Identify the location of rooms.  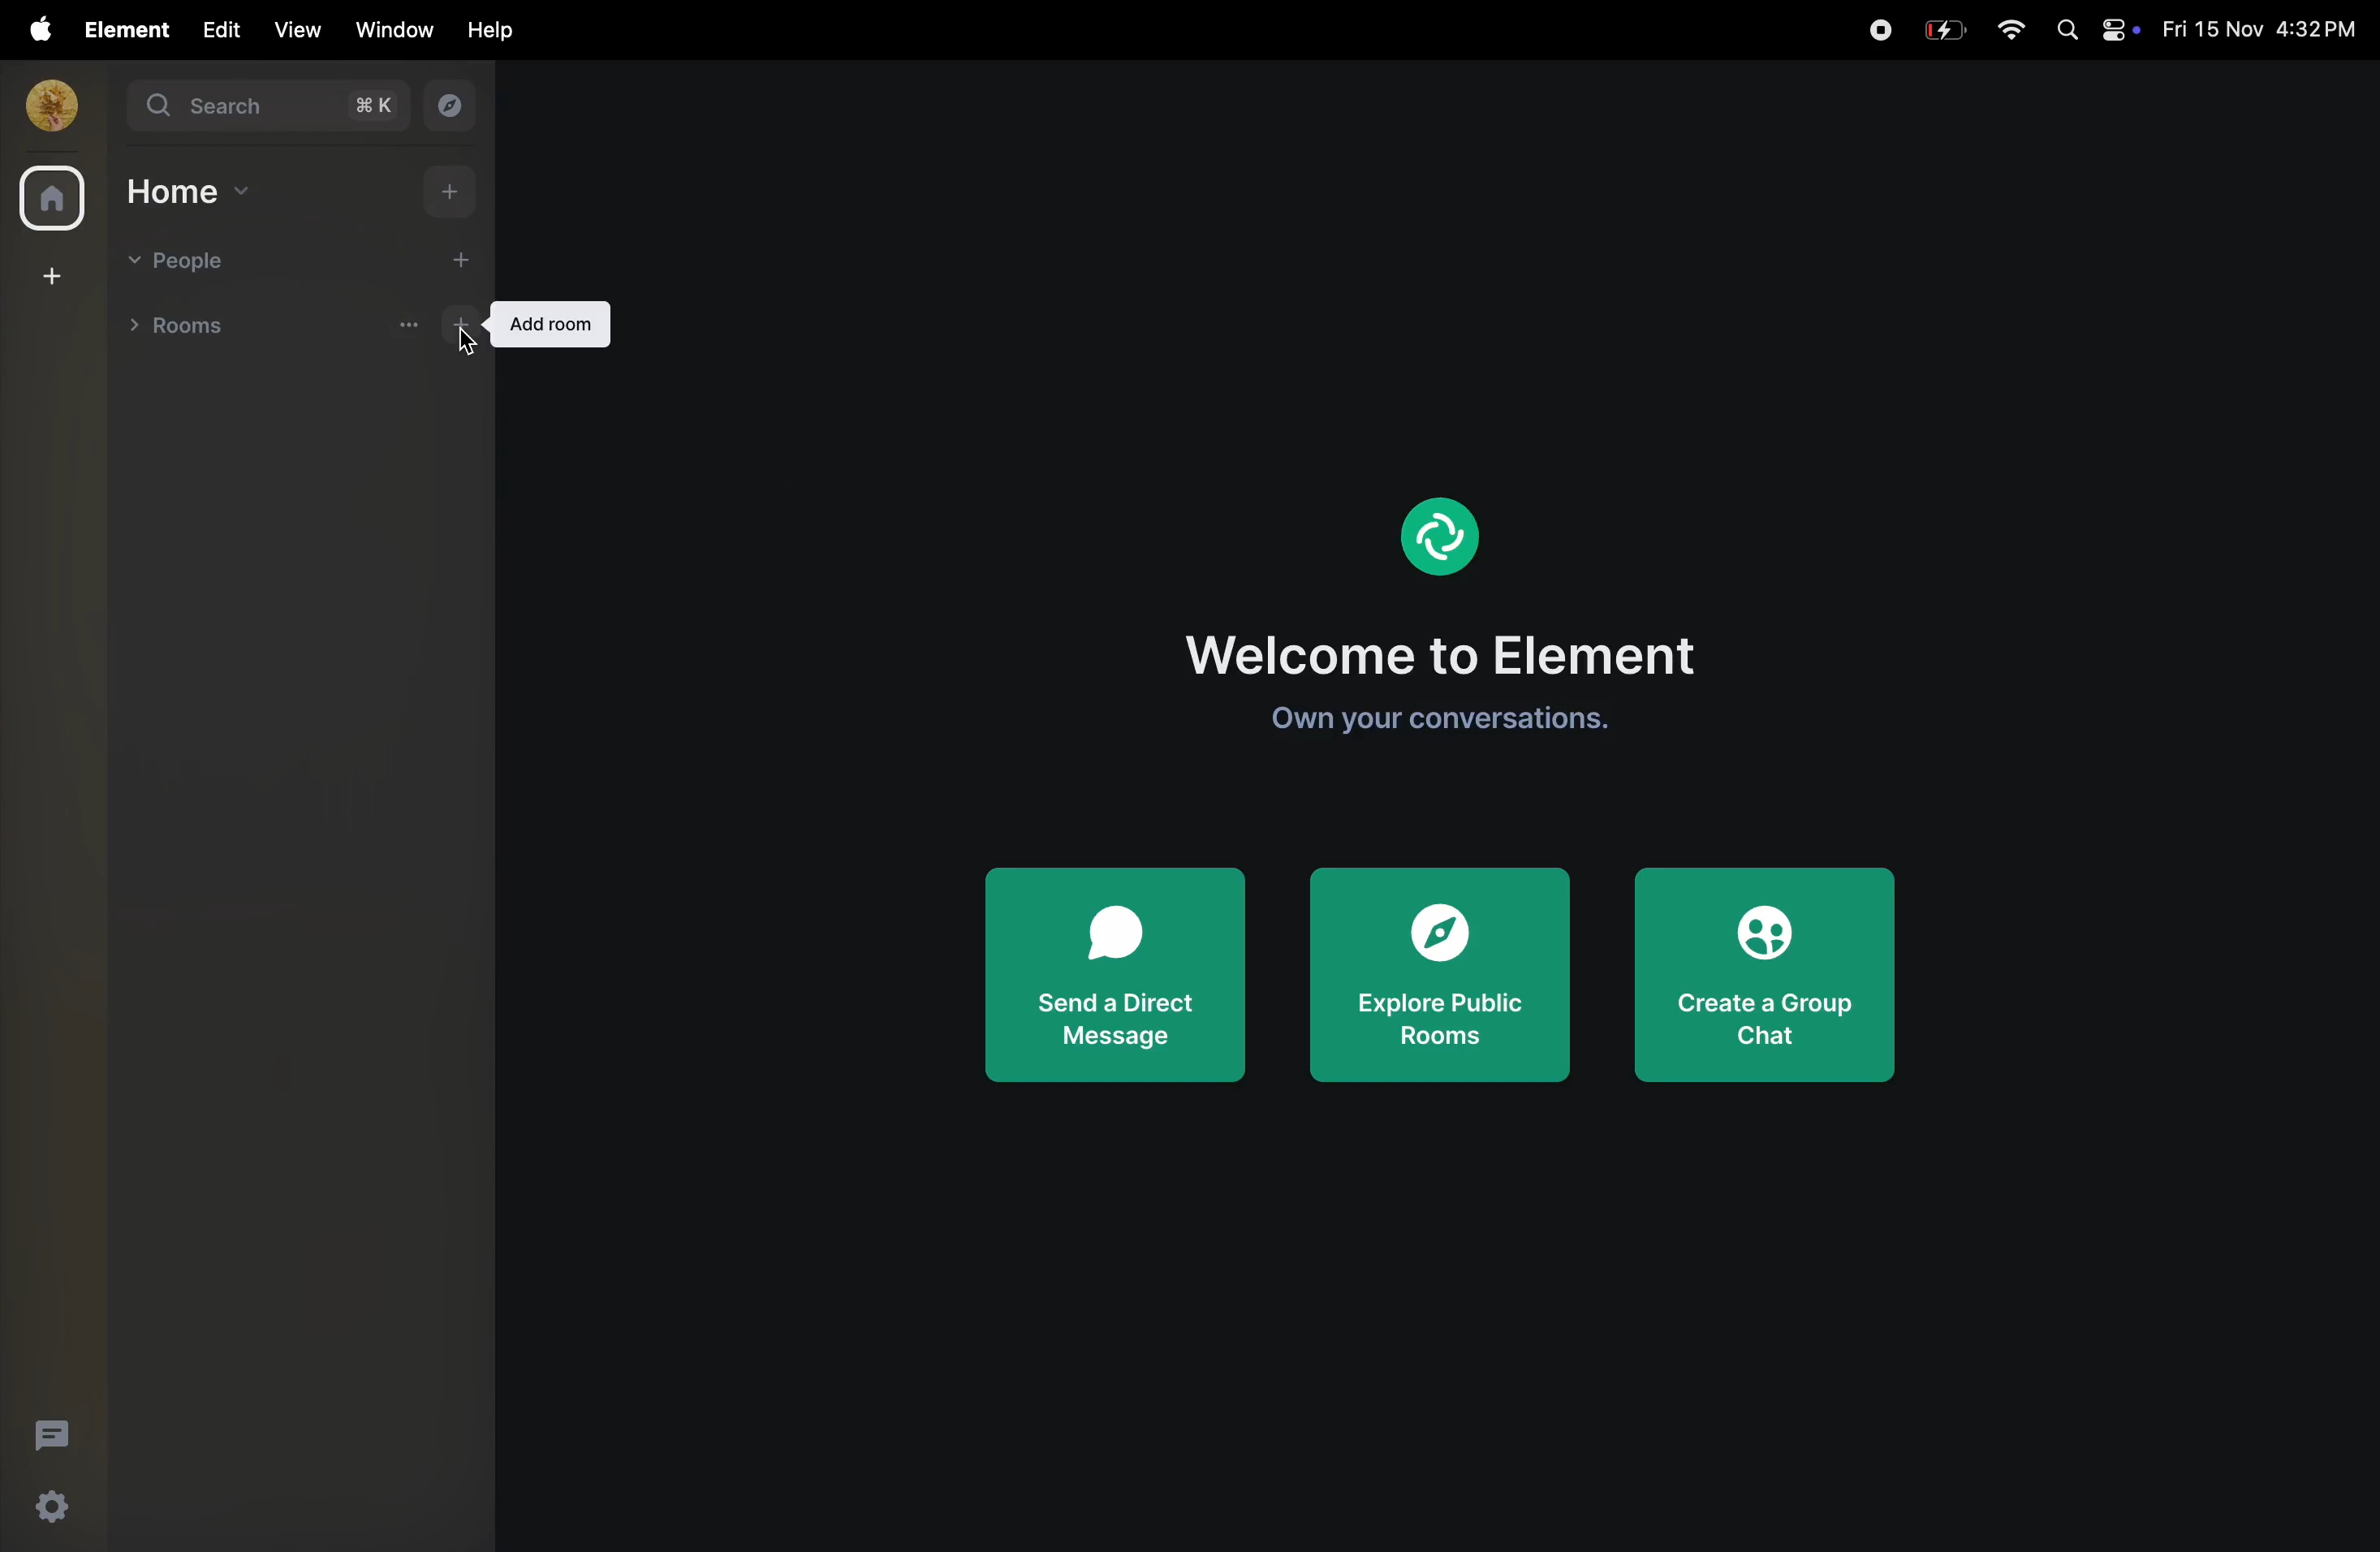
(197, 330).